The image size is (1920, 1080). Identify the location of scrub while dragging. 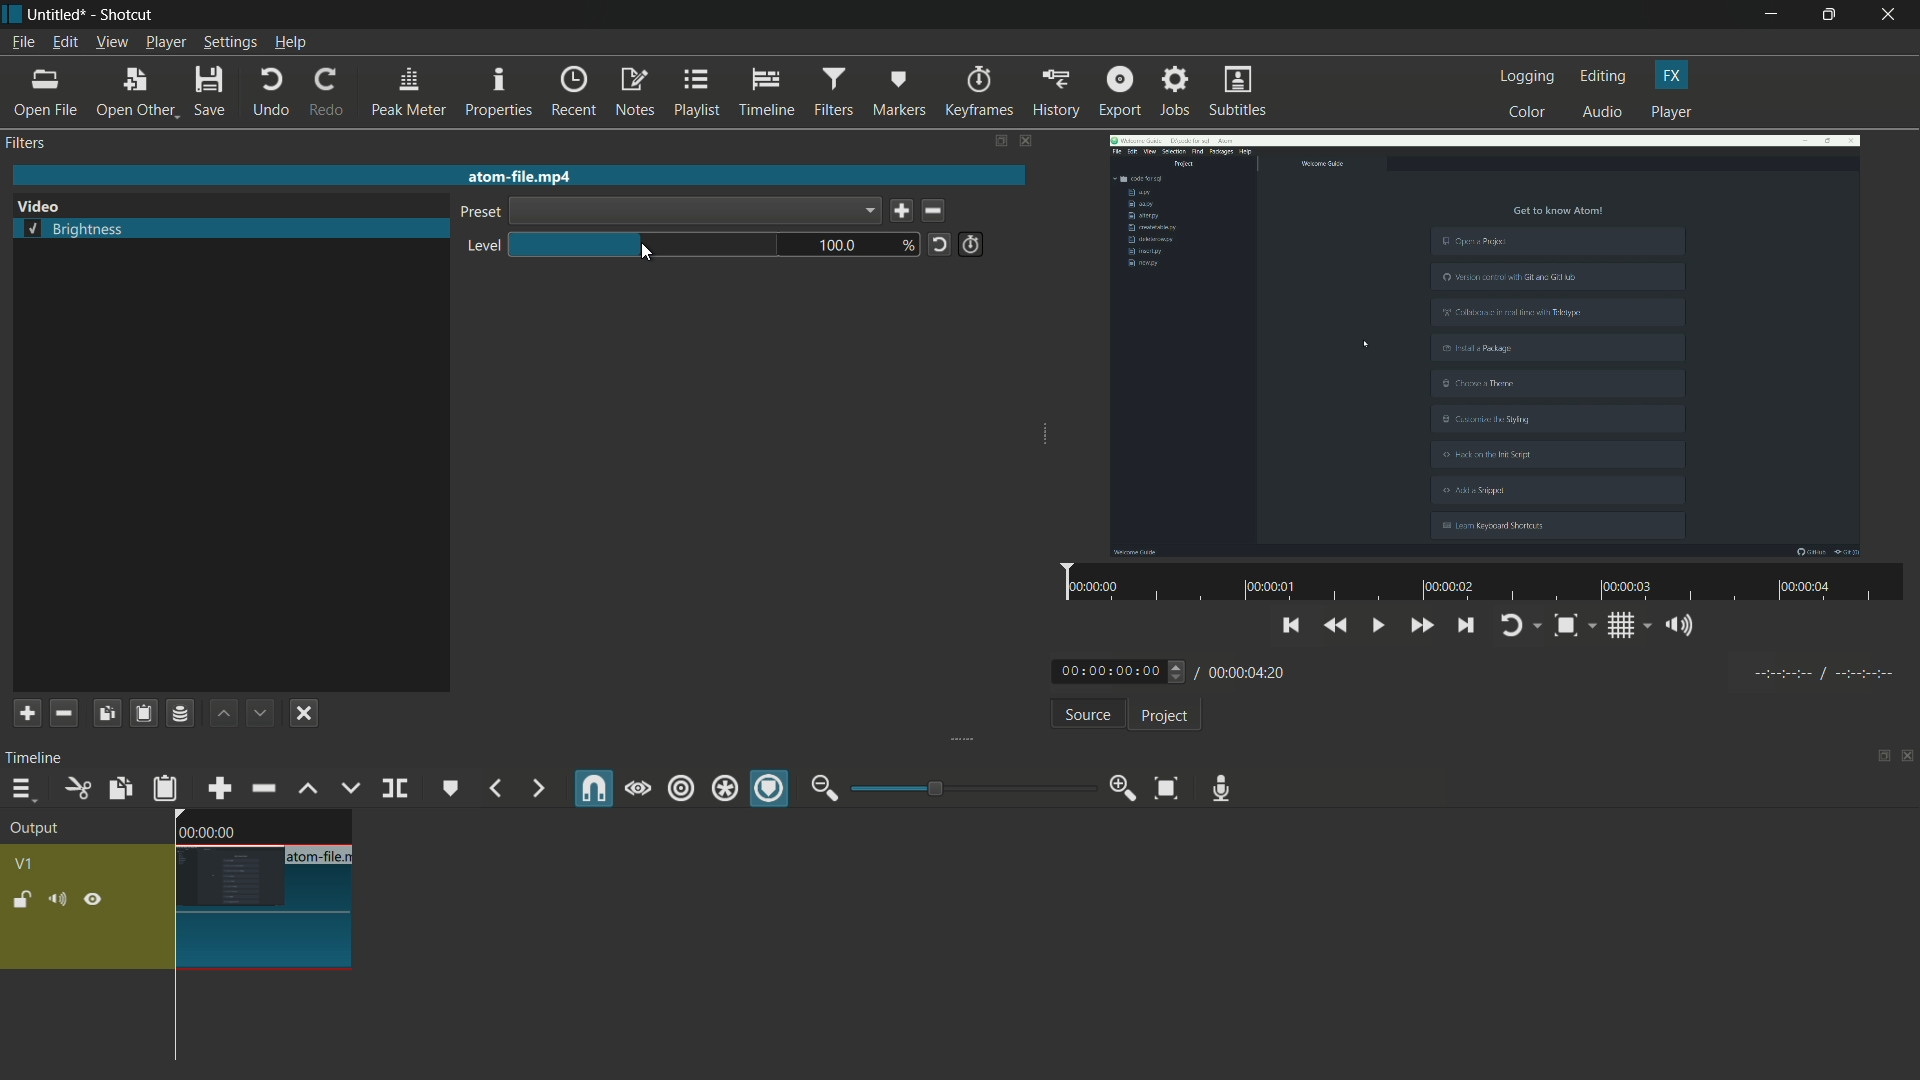
(637, 788).